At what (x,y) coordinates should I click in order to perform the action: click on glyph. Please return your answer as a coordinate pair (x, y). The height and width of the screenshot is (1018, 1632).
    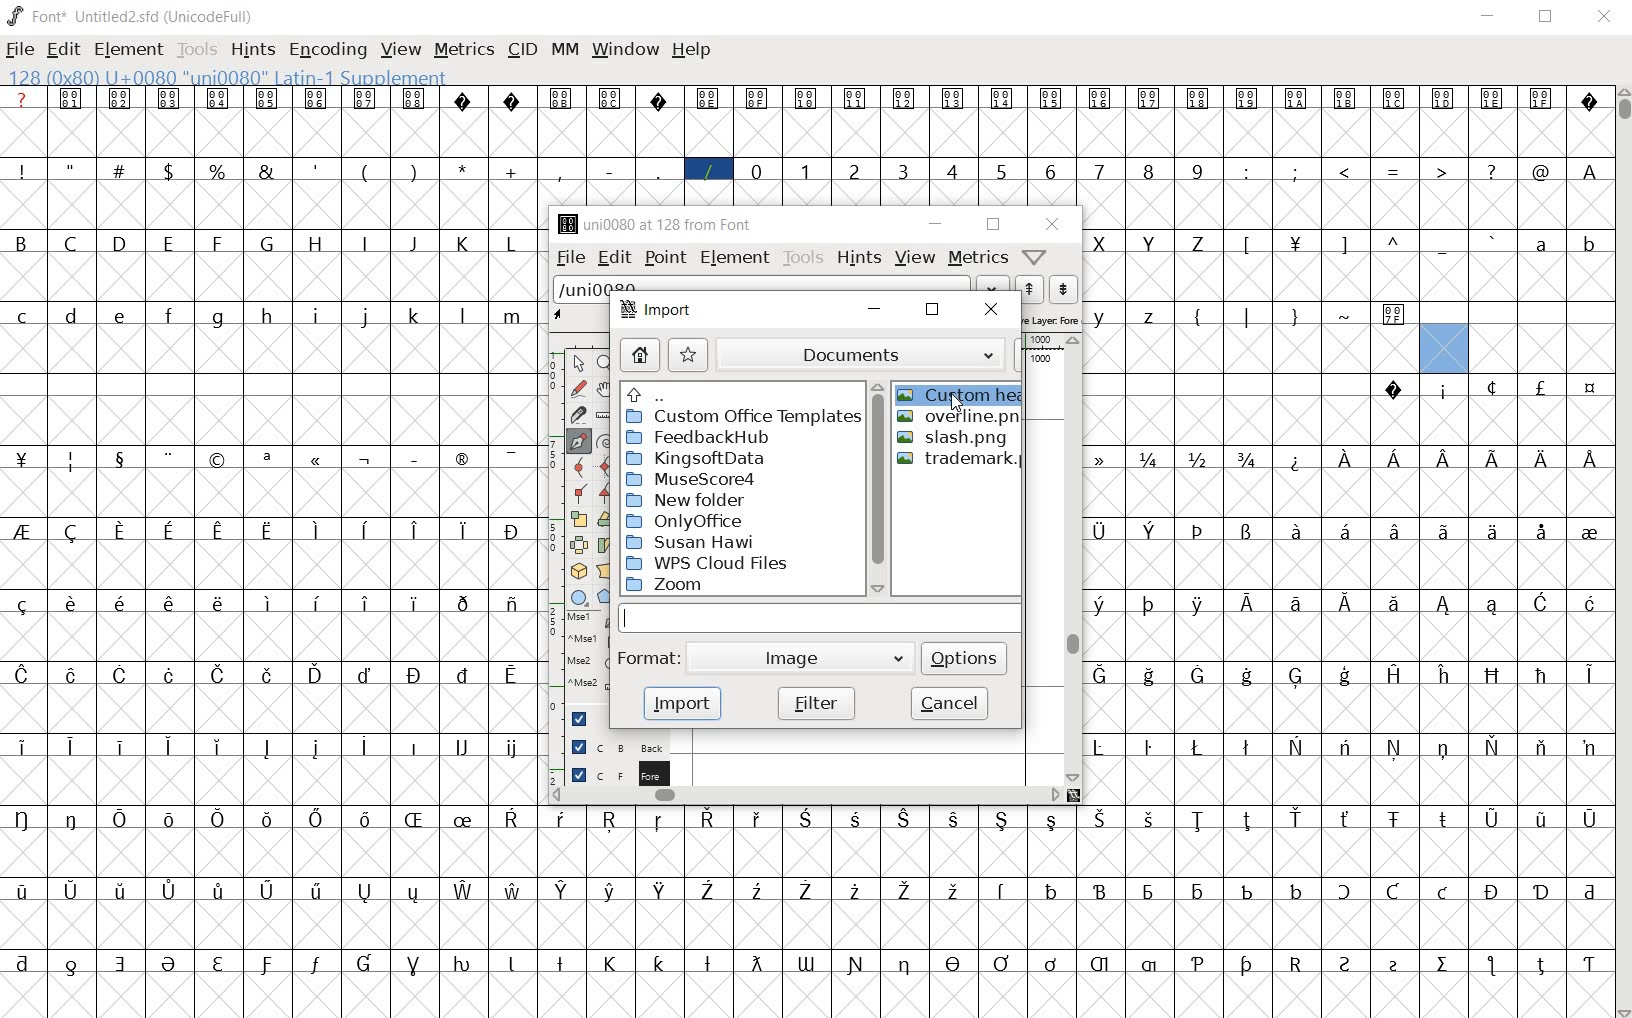
    Looking at the image, I should click on (364, 99).